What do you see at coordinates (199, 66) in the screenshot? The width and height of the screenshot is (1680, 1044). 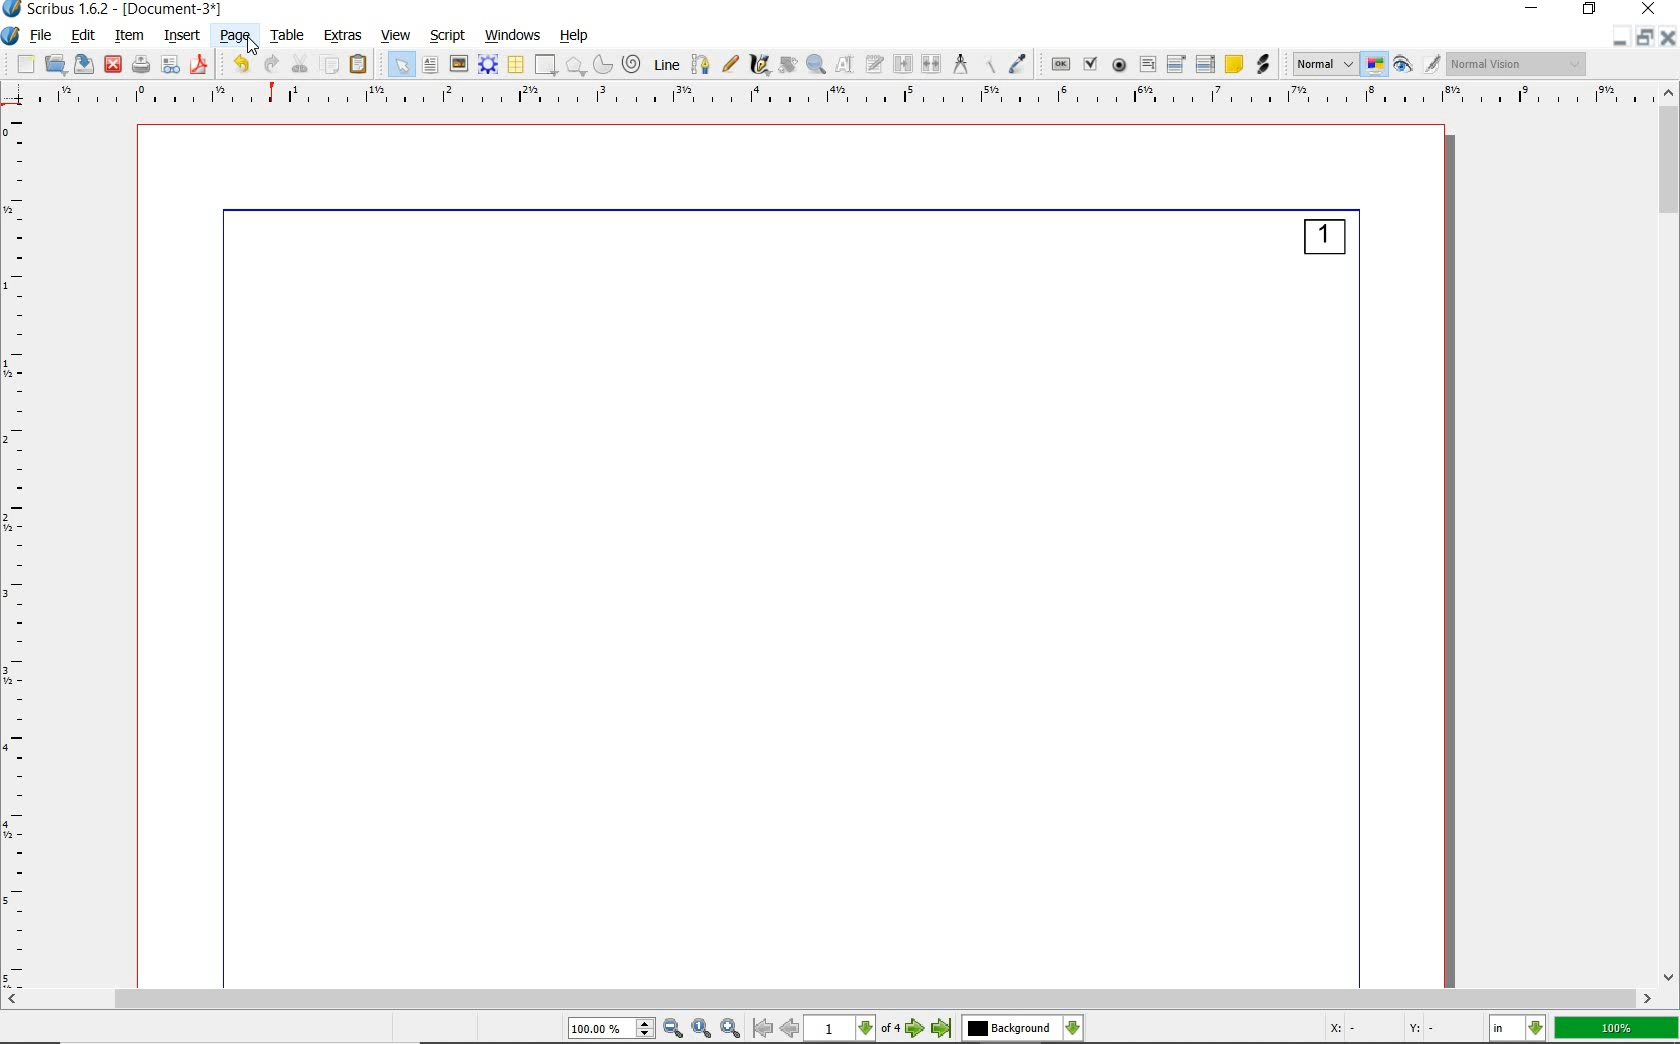 I see `save as pdf` at bounding box center [199, 66].